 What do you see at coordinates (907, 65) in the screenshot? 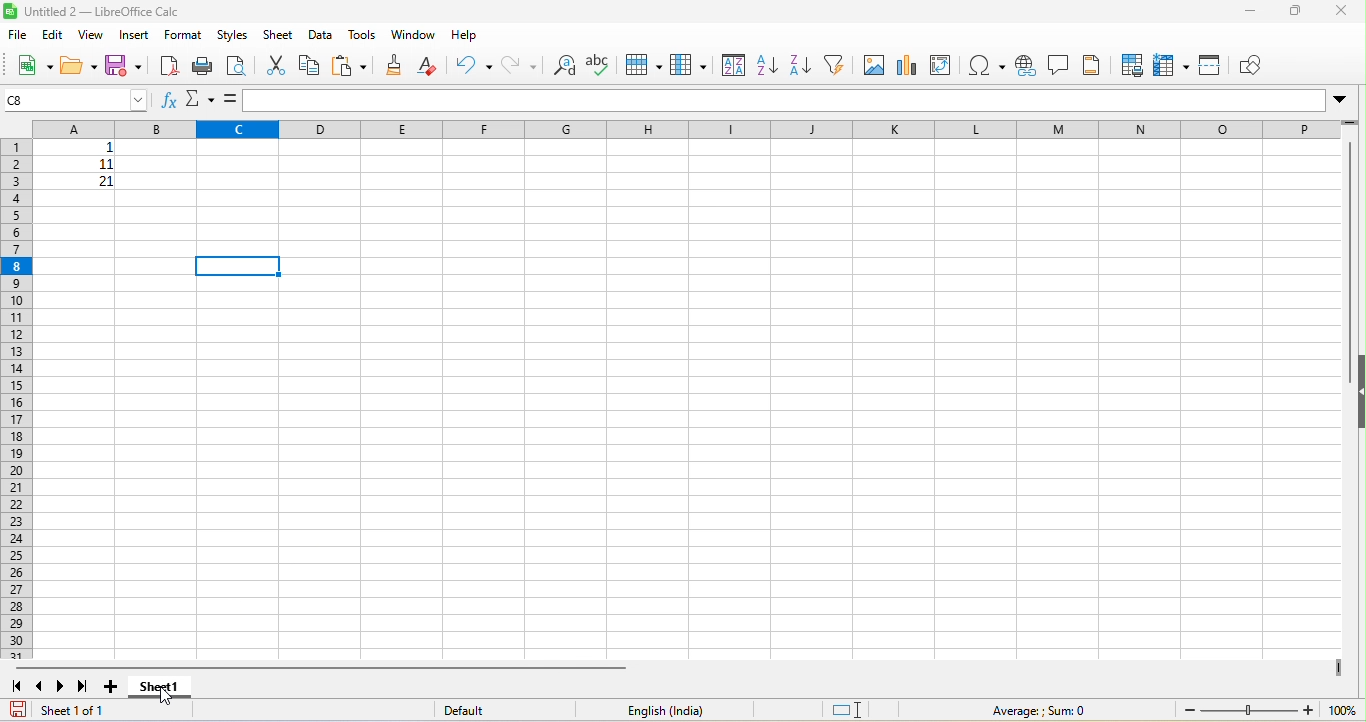
I see `chart` at bounding box center [907, 65].